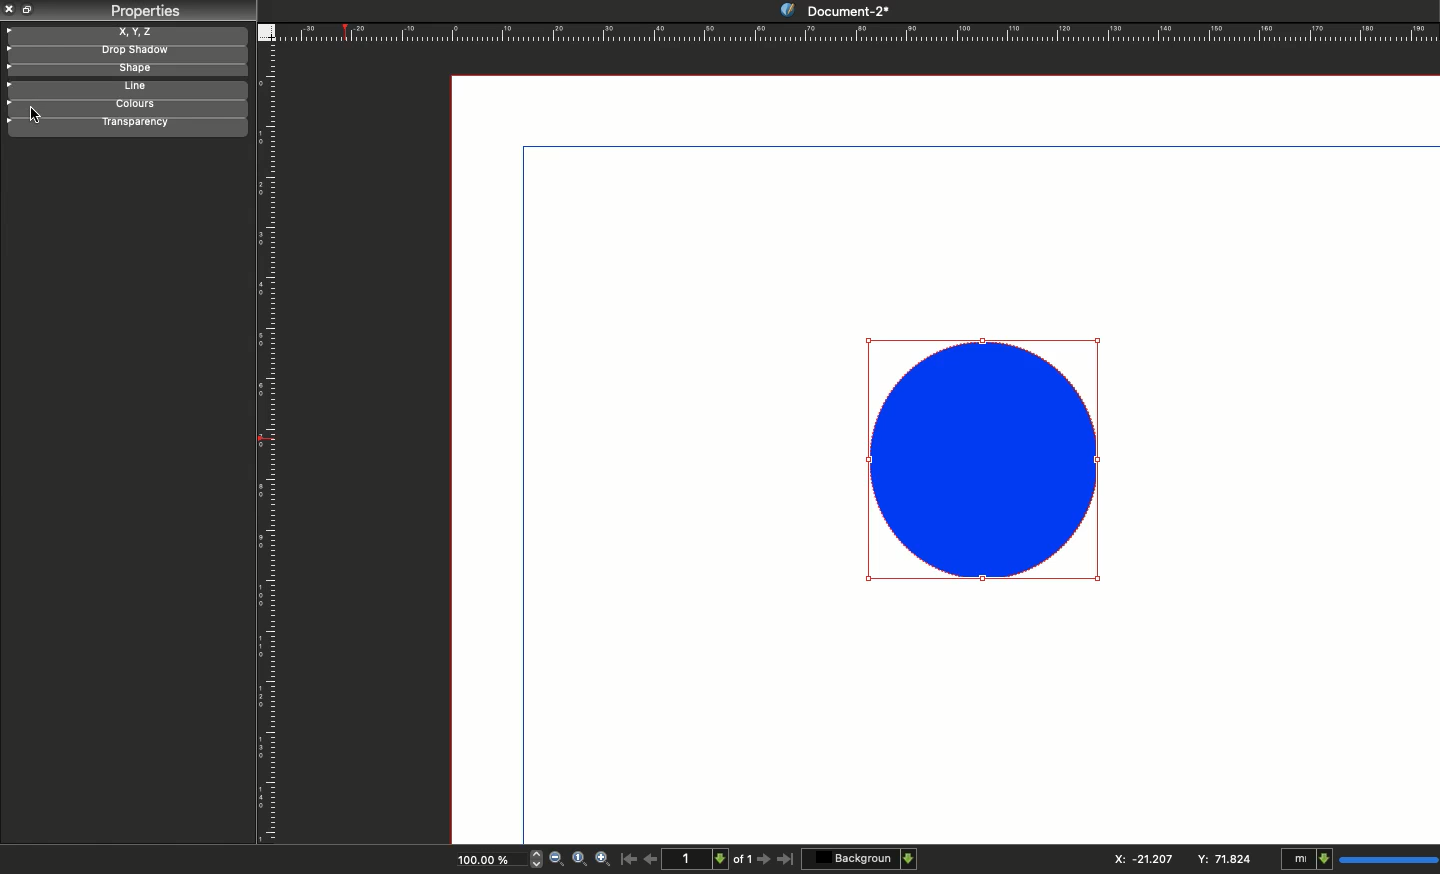 The image size is (1440, 874). What do you see at coordinates (1227, 858) in the screenshot?
I see `Y: 84.706` at bounding box center [1227, 858].